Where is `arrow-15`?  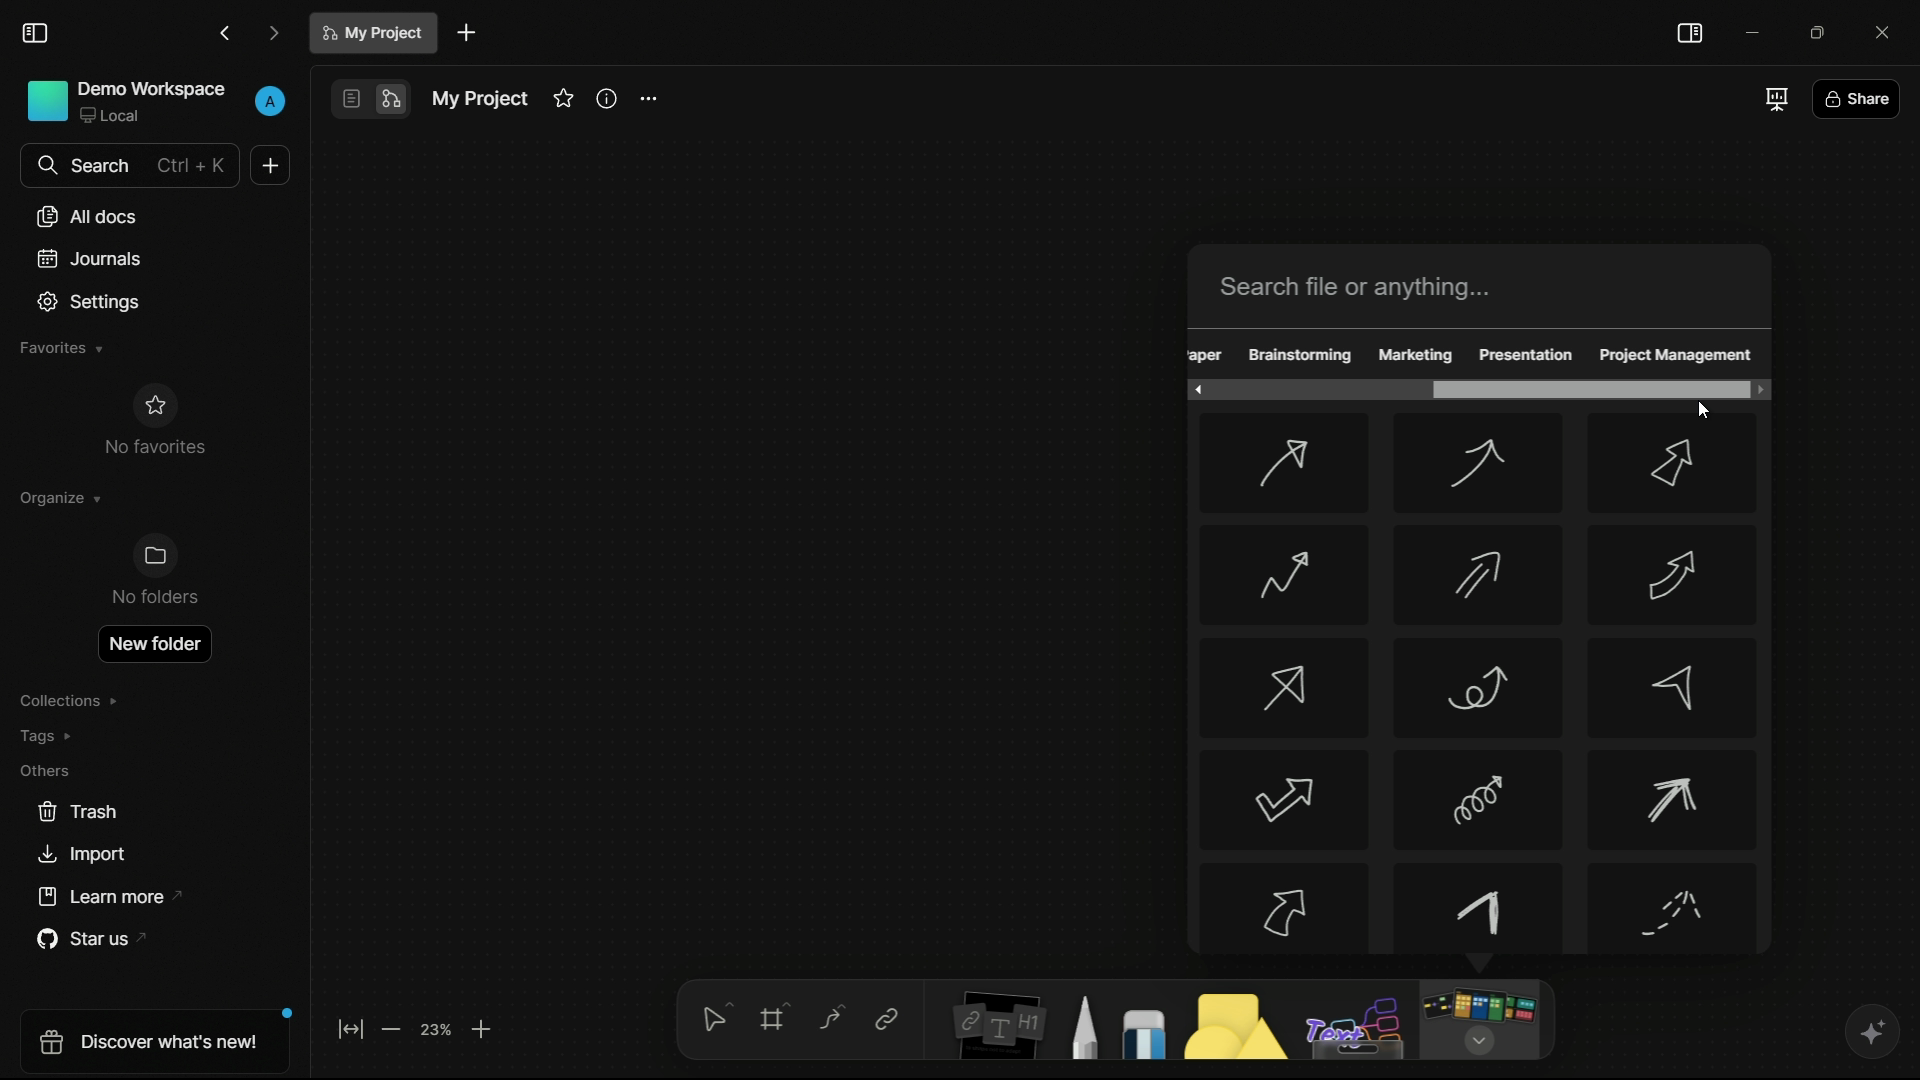 arrow-15 is located at coordinates (1675, 910).